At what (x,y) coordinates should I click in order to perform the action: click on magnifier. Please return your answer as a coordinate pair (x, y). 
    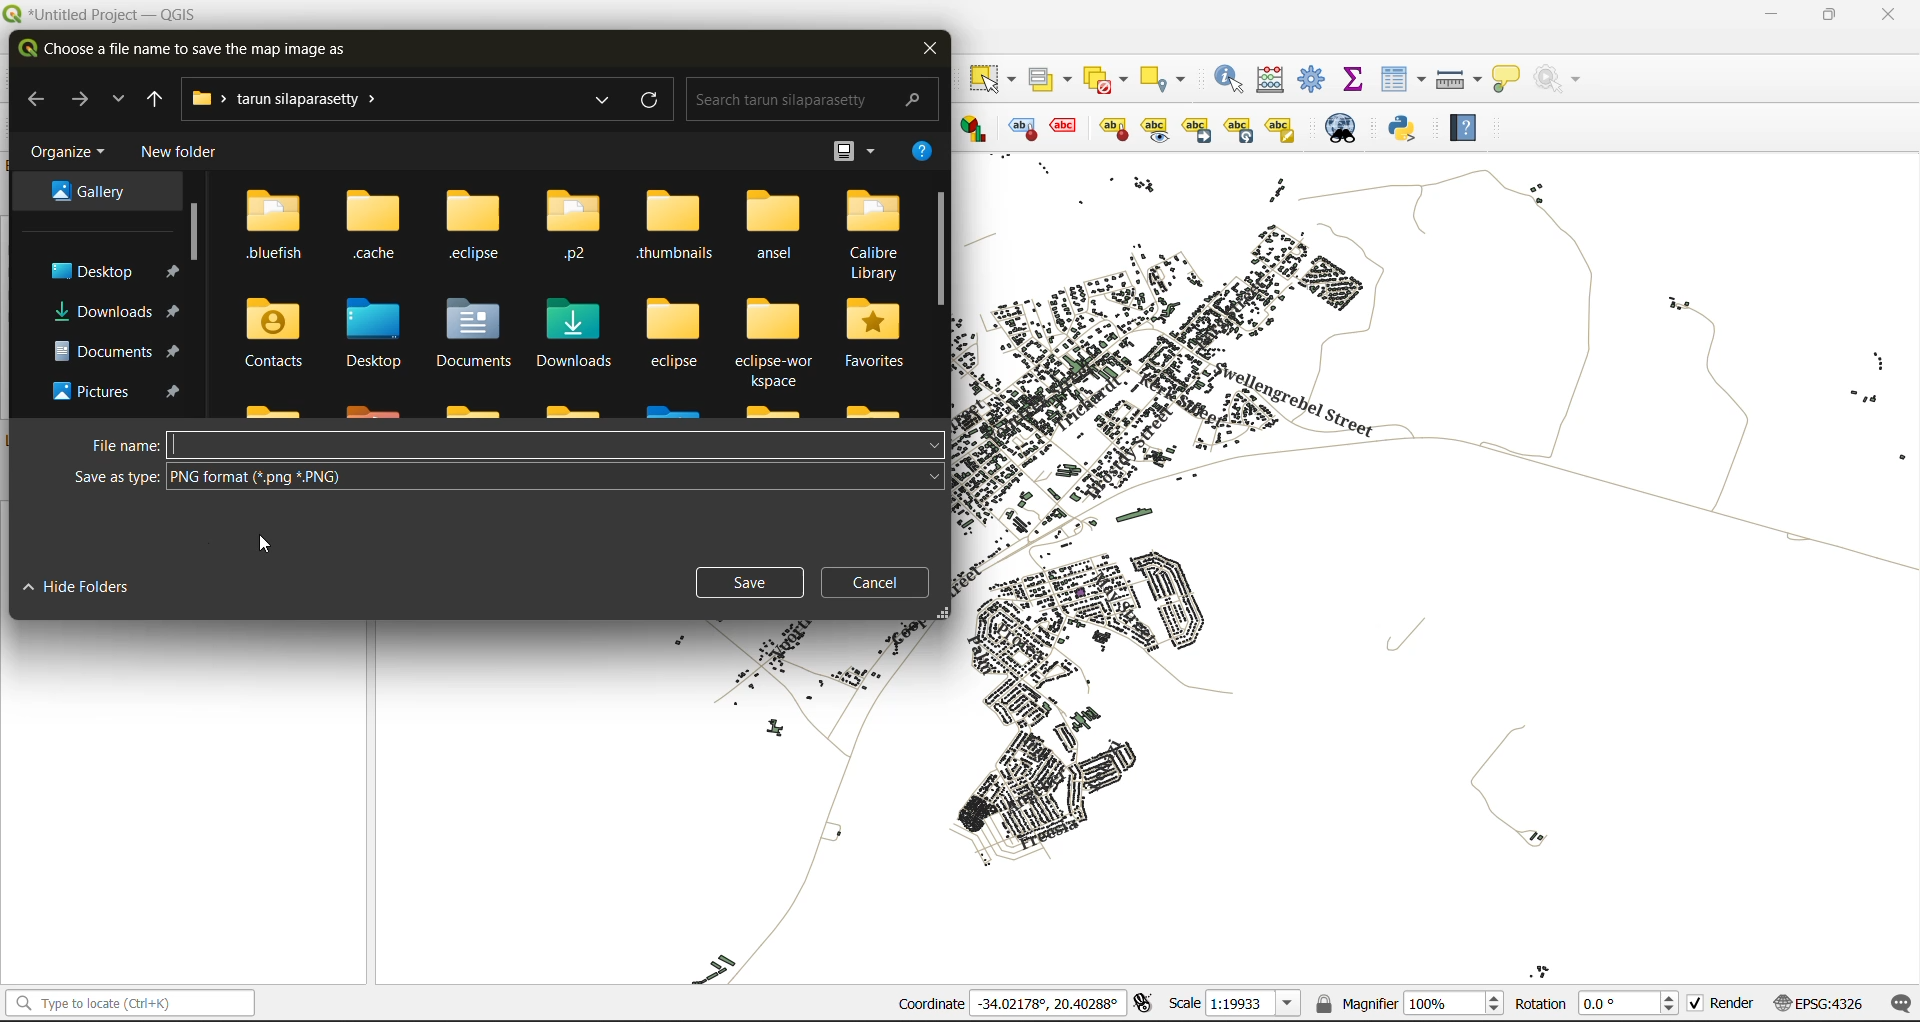
    Looking at the image, I should click on (1409, 1001).